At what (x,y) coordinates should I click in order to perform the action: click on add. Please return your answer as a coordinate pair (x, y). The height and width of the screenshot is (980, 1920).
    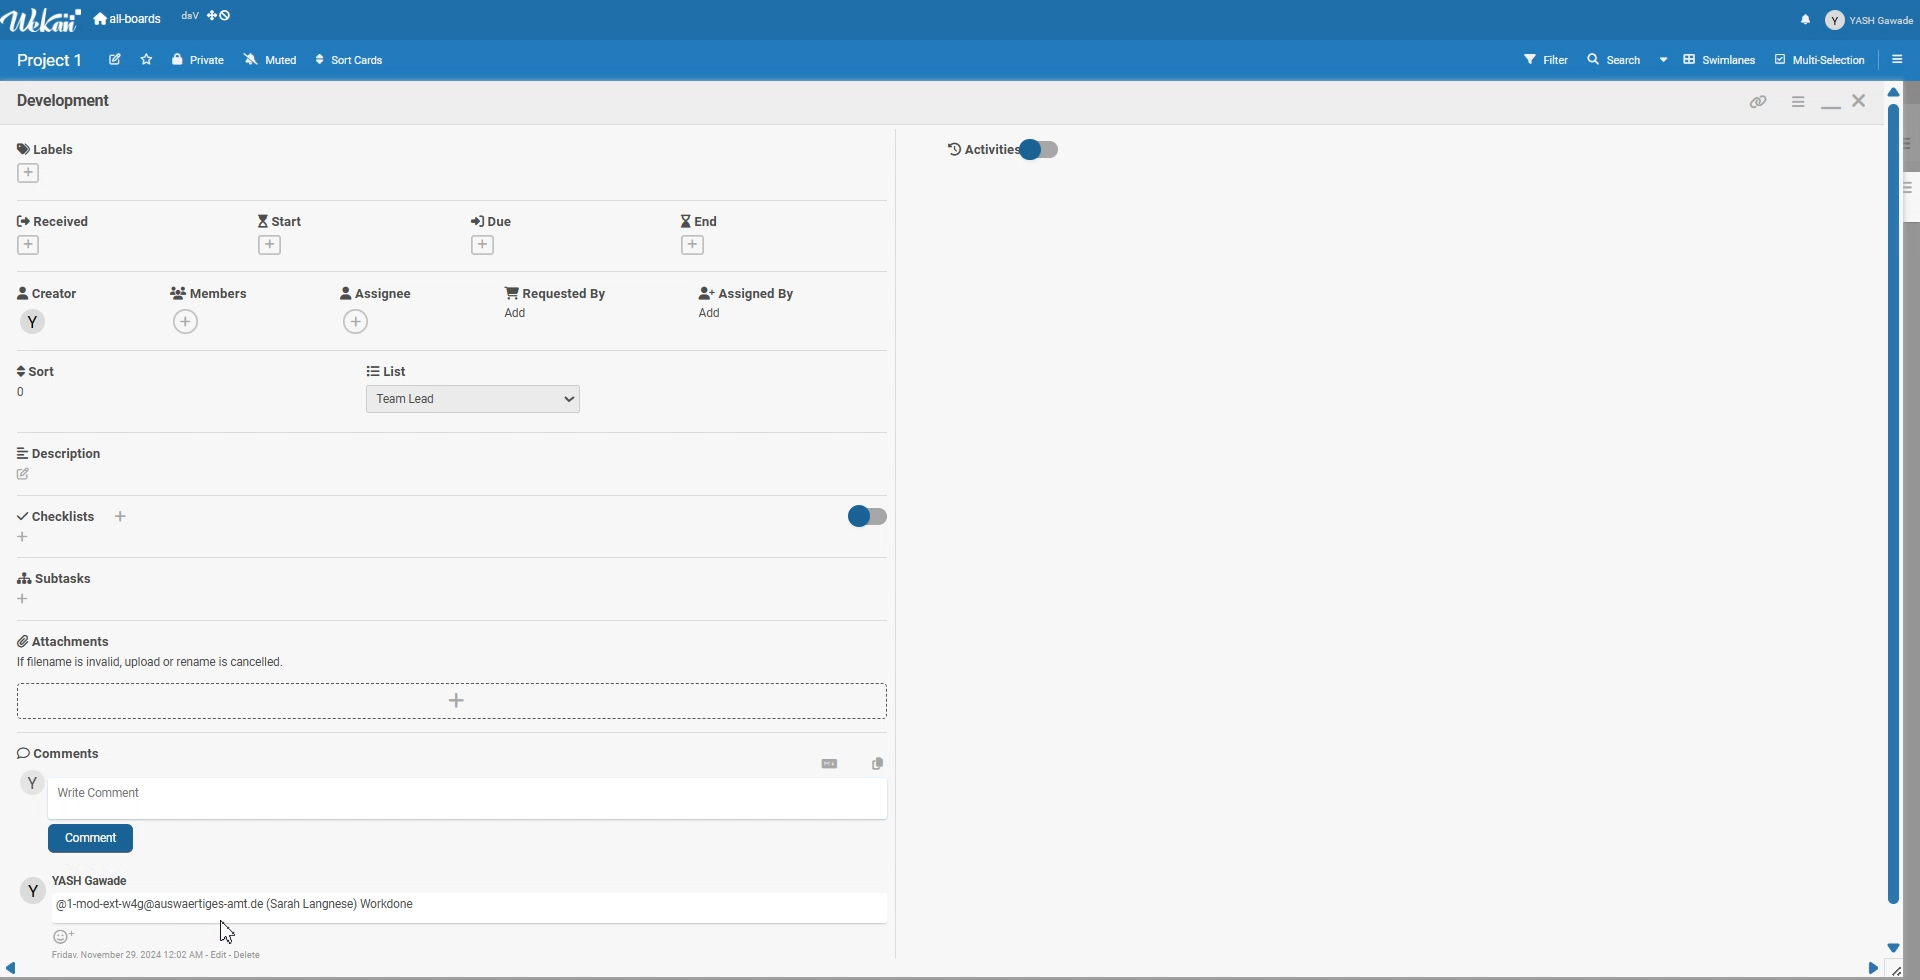
    Looking at the image, I should click on (189, 323).